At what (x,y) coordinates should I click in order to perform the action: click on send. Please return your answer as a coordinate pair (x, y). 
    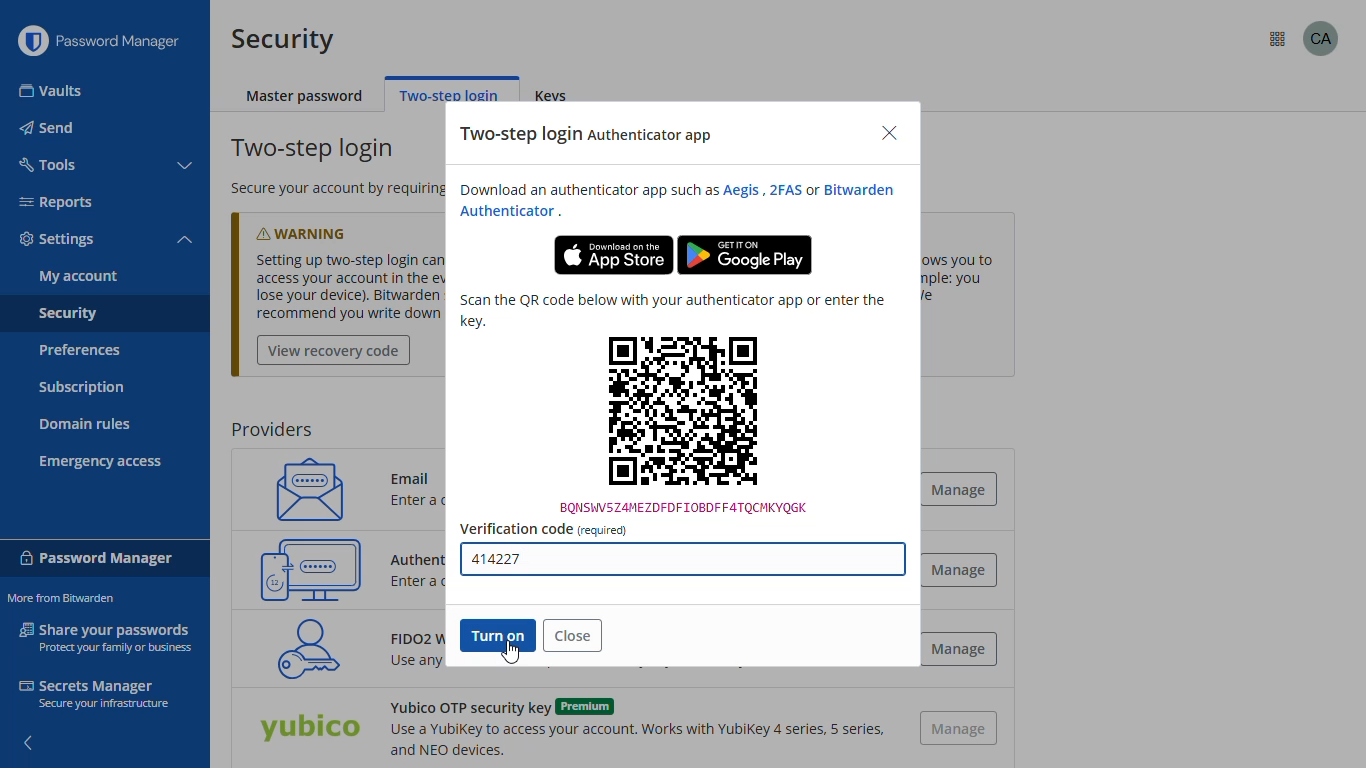
    Looking at the image, I should click on (49, 128).